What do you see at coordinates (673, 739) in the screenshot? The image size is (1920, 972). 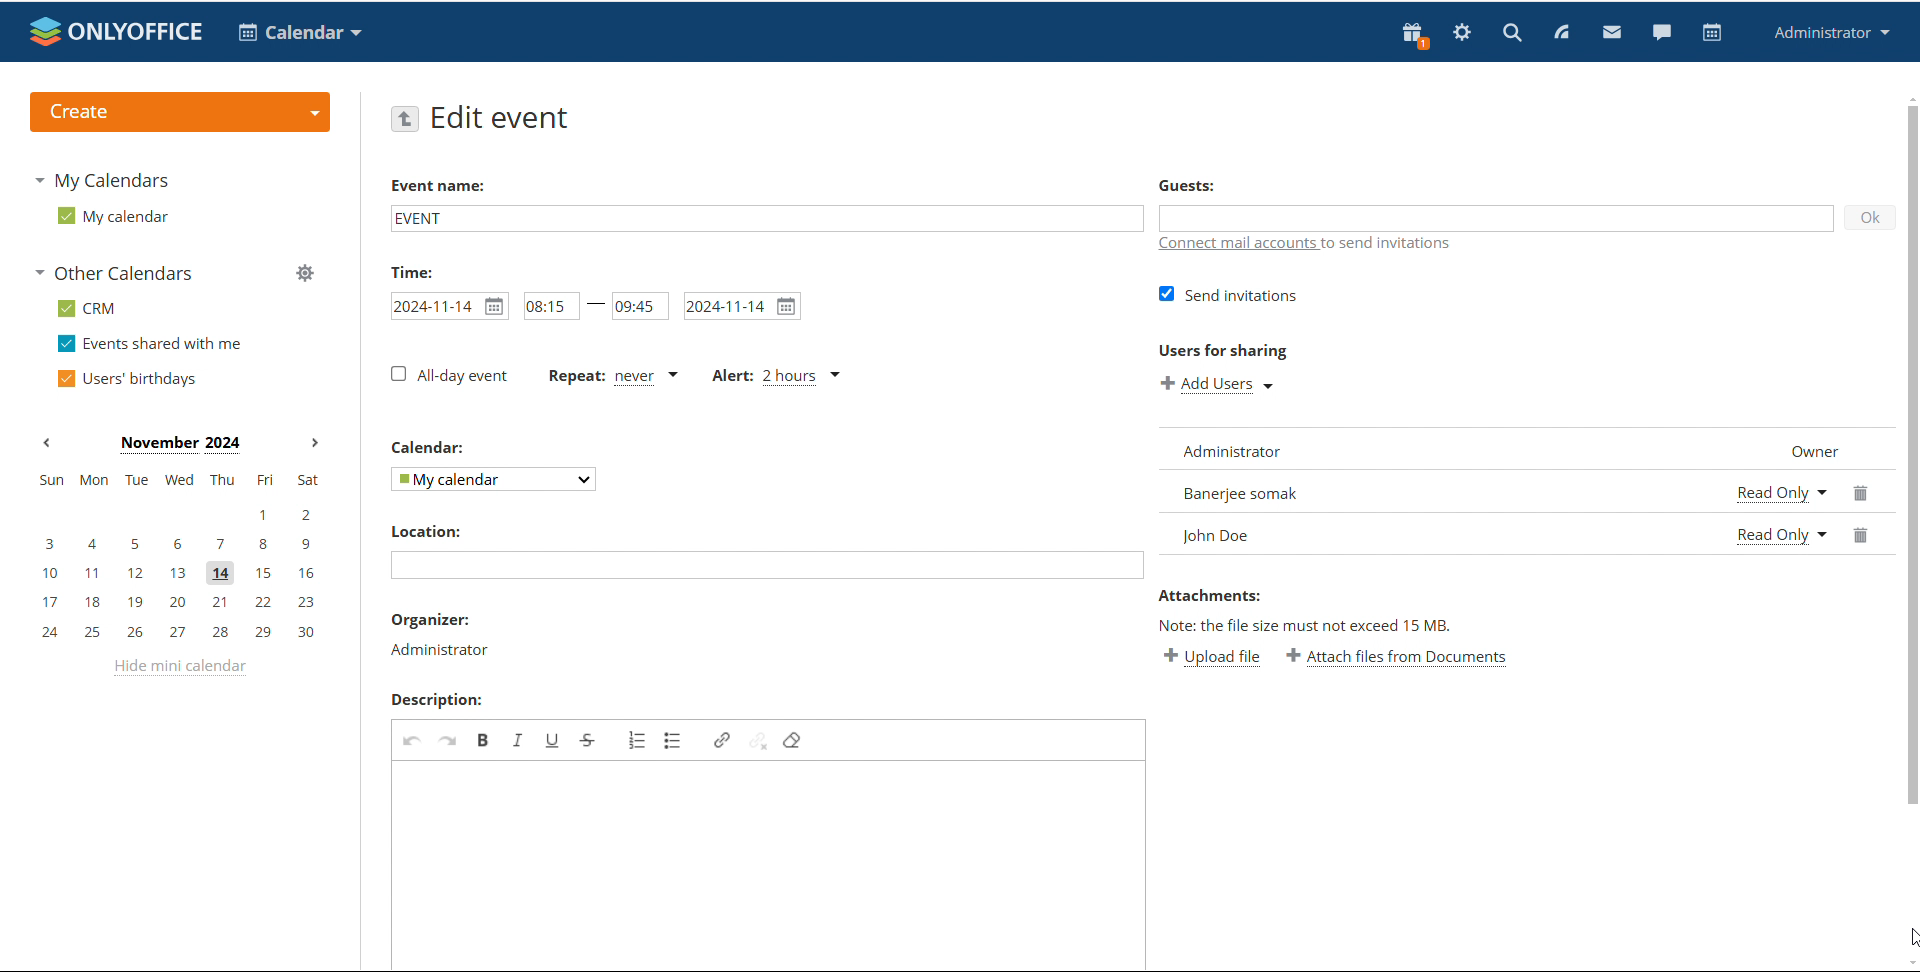 I see `insert/remove bulleted list` at bounding box center [673, 739].